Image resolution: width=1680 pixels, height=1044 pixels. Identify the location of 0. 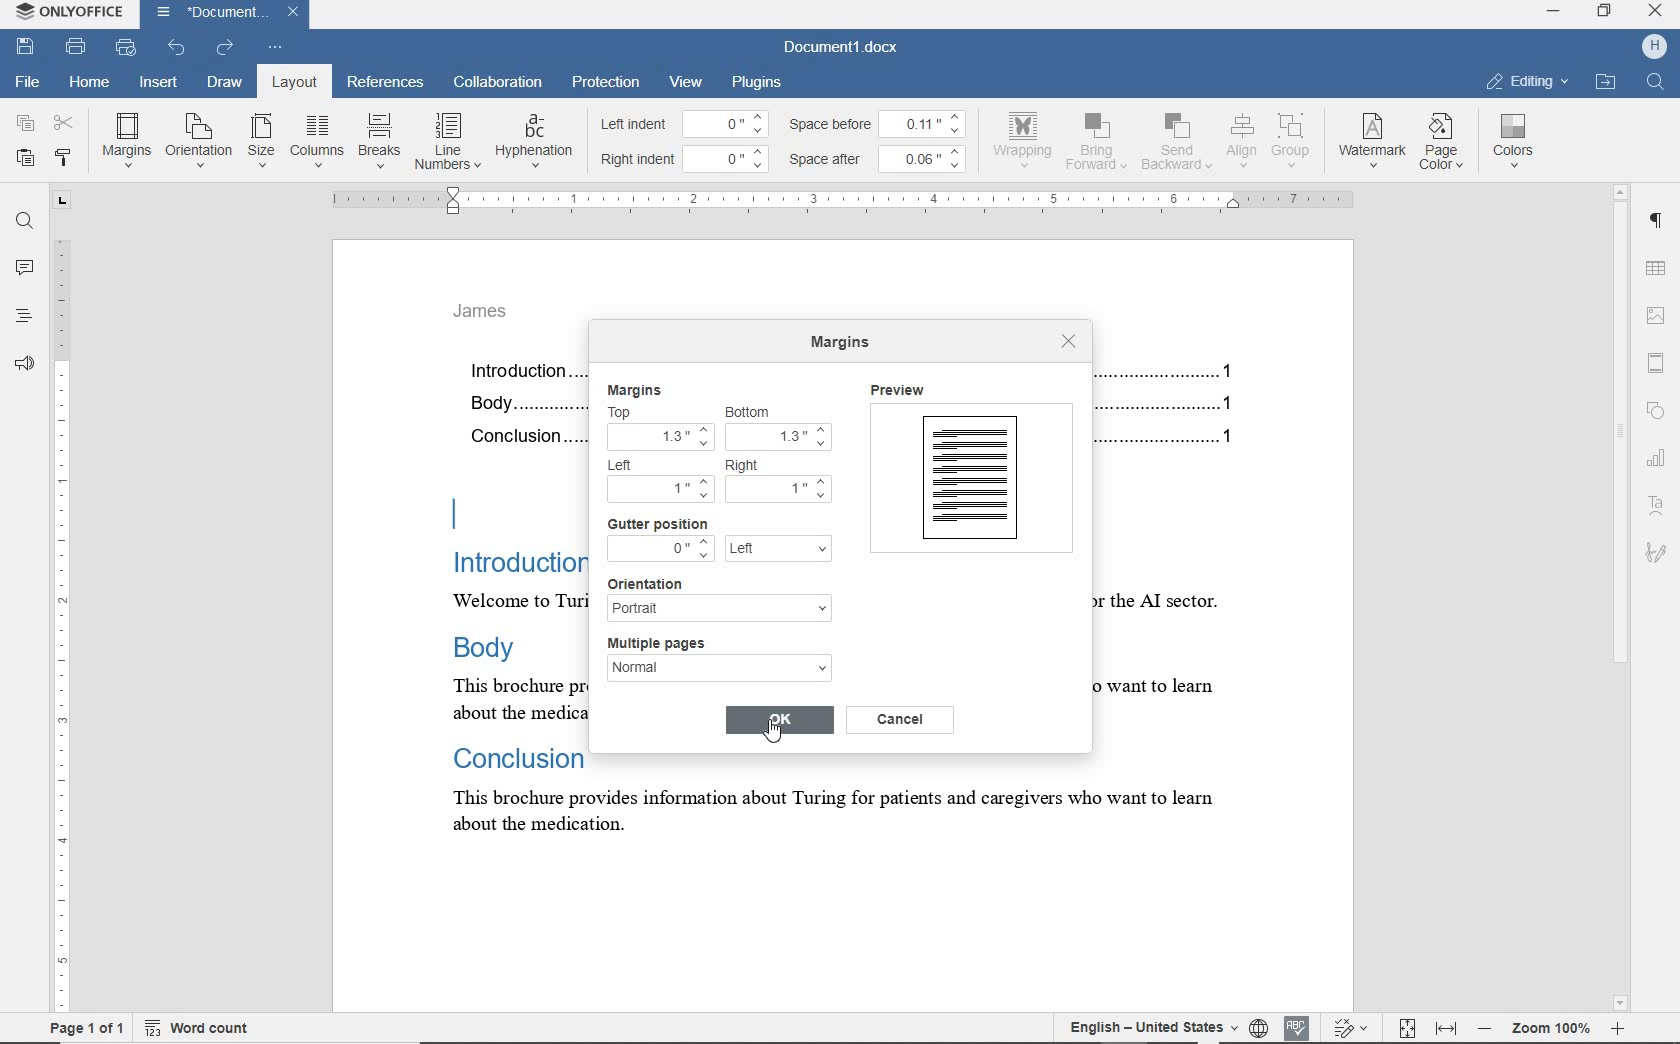
(660, 548).